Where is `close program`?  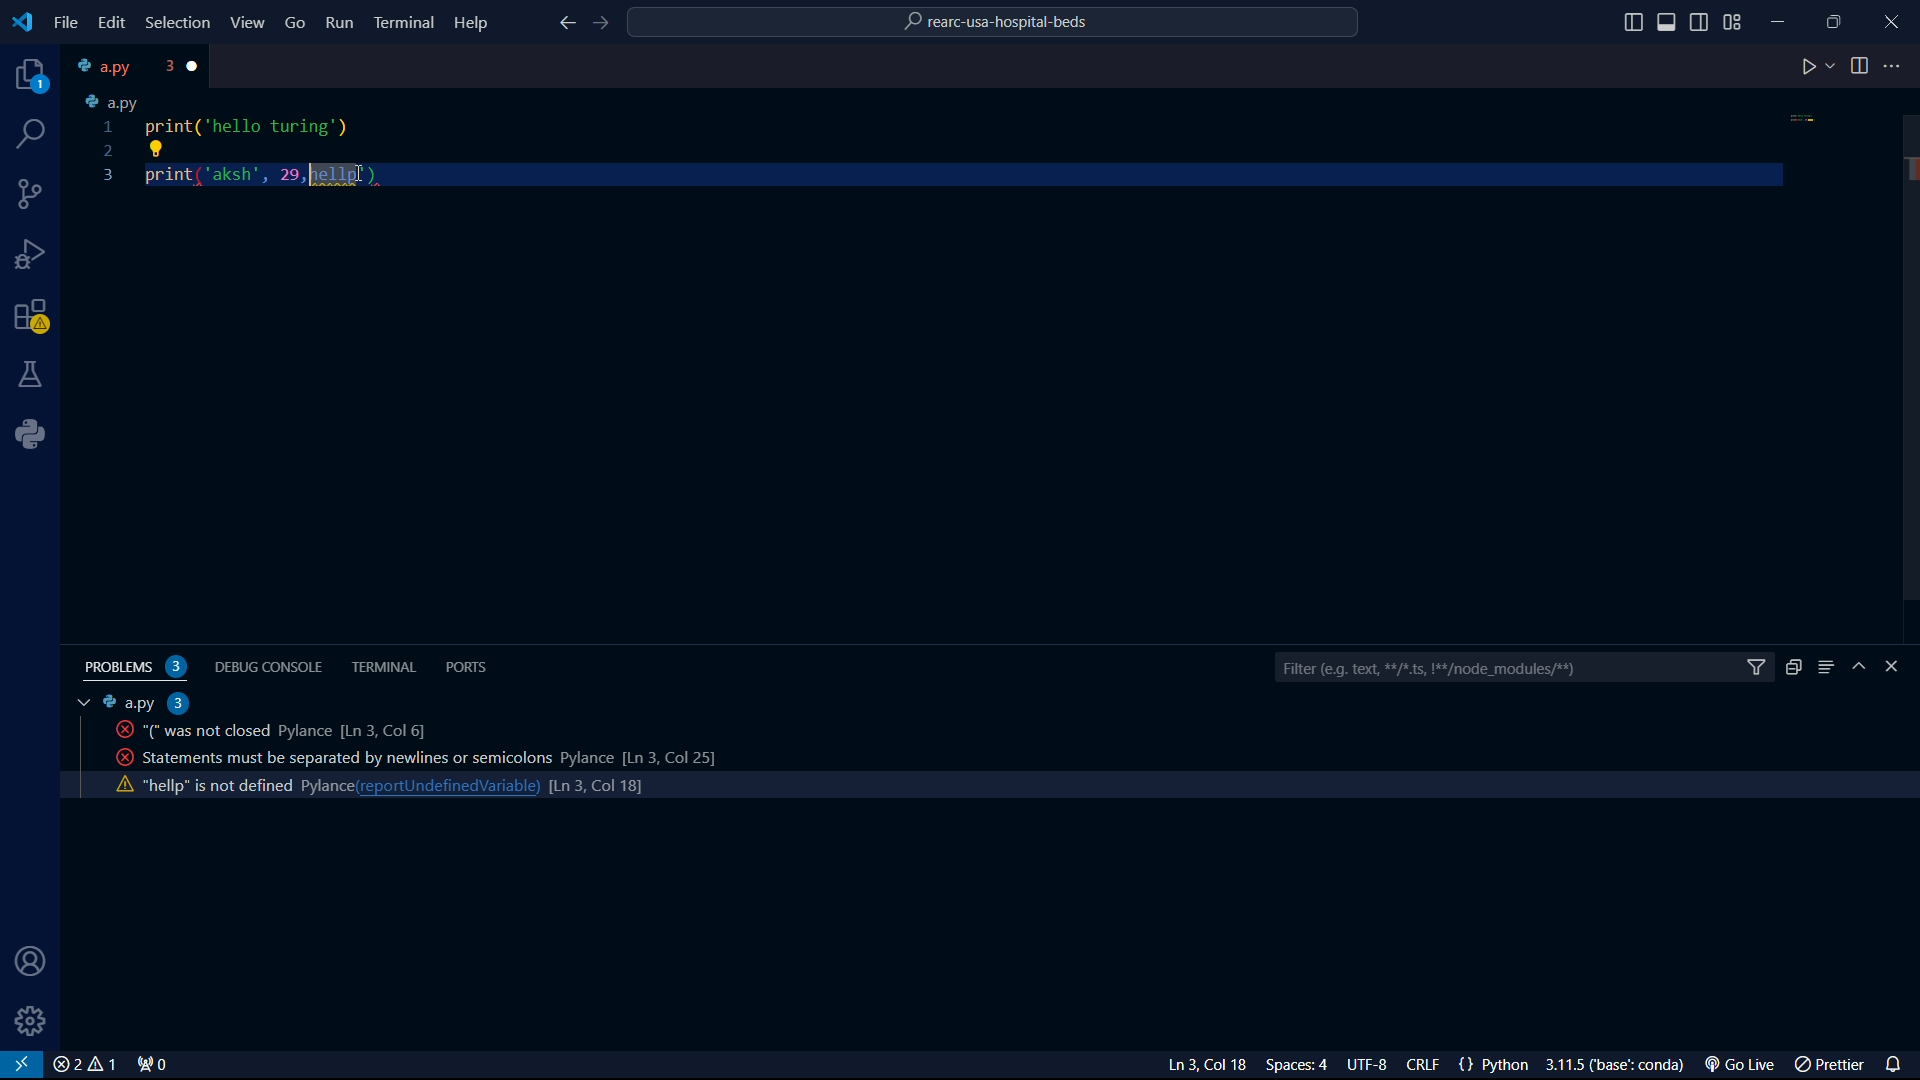
close program is located at coordinates (1892, 19).